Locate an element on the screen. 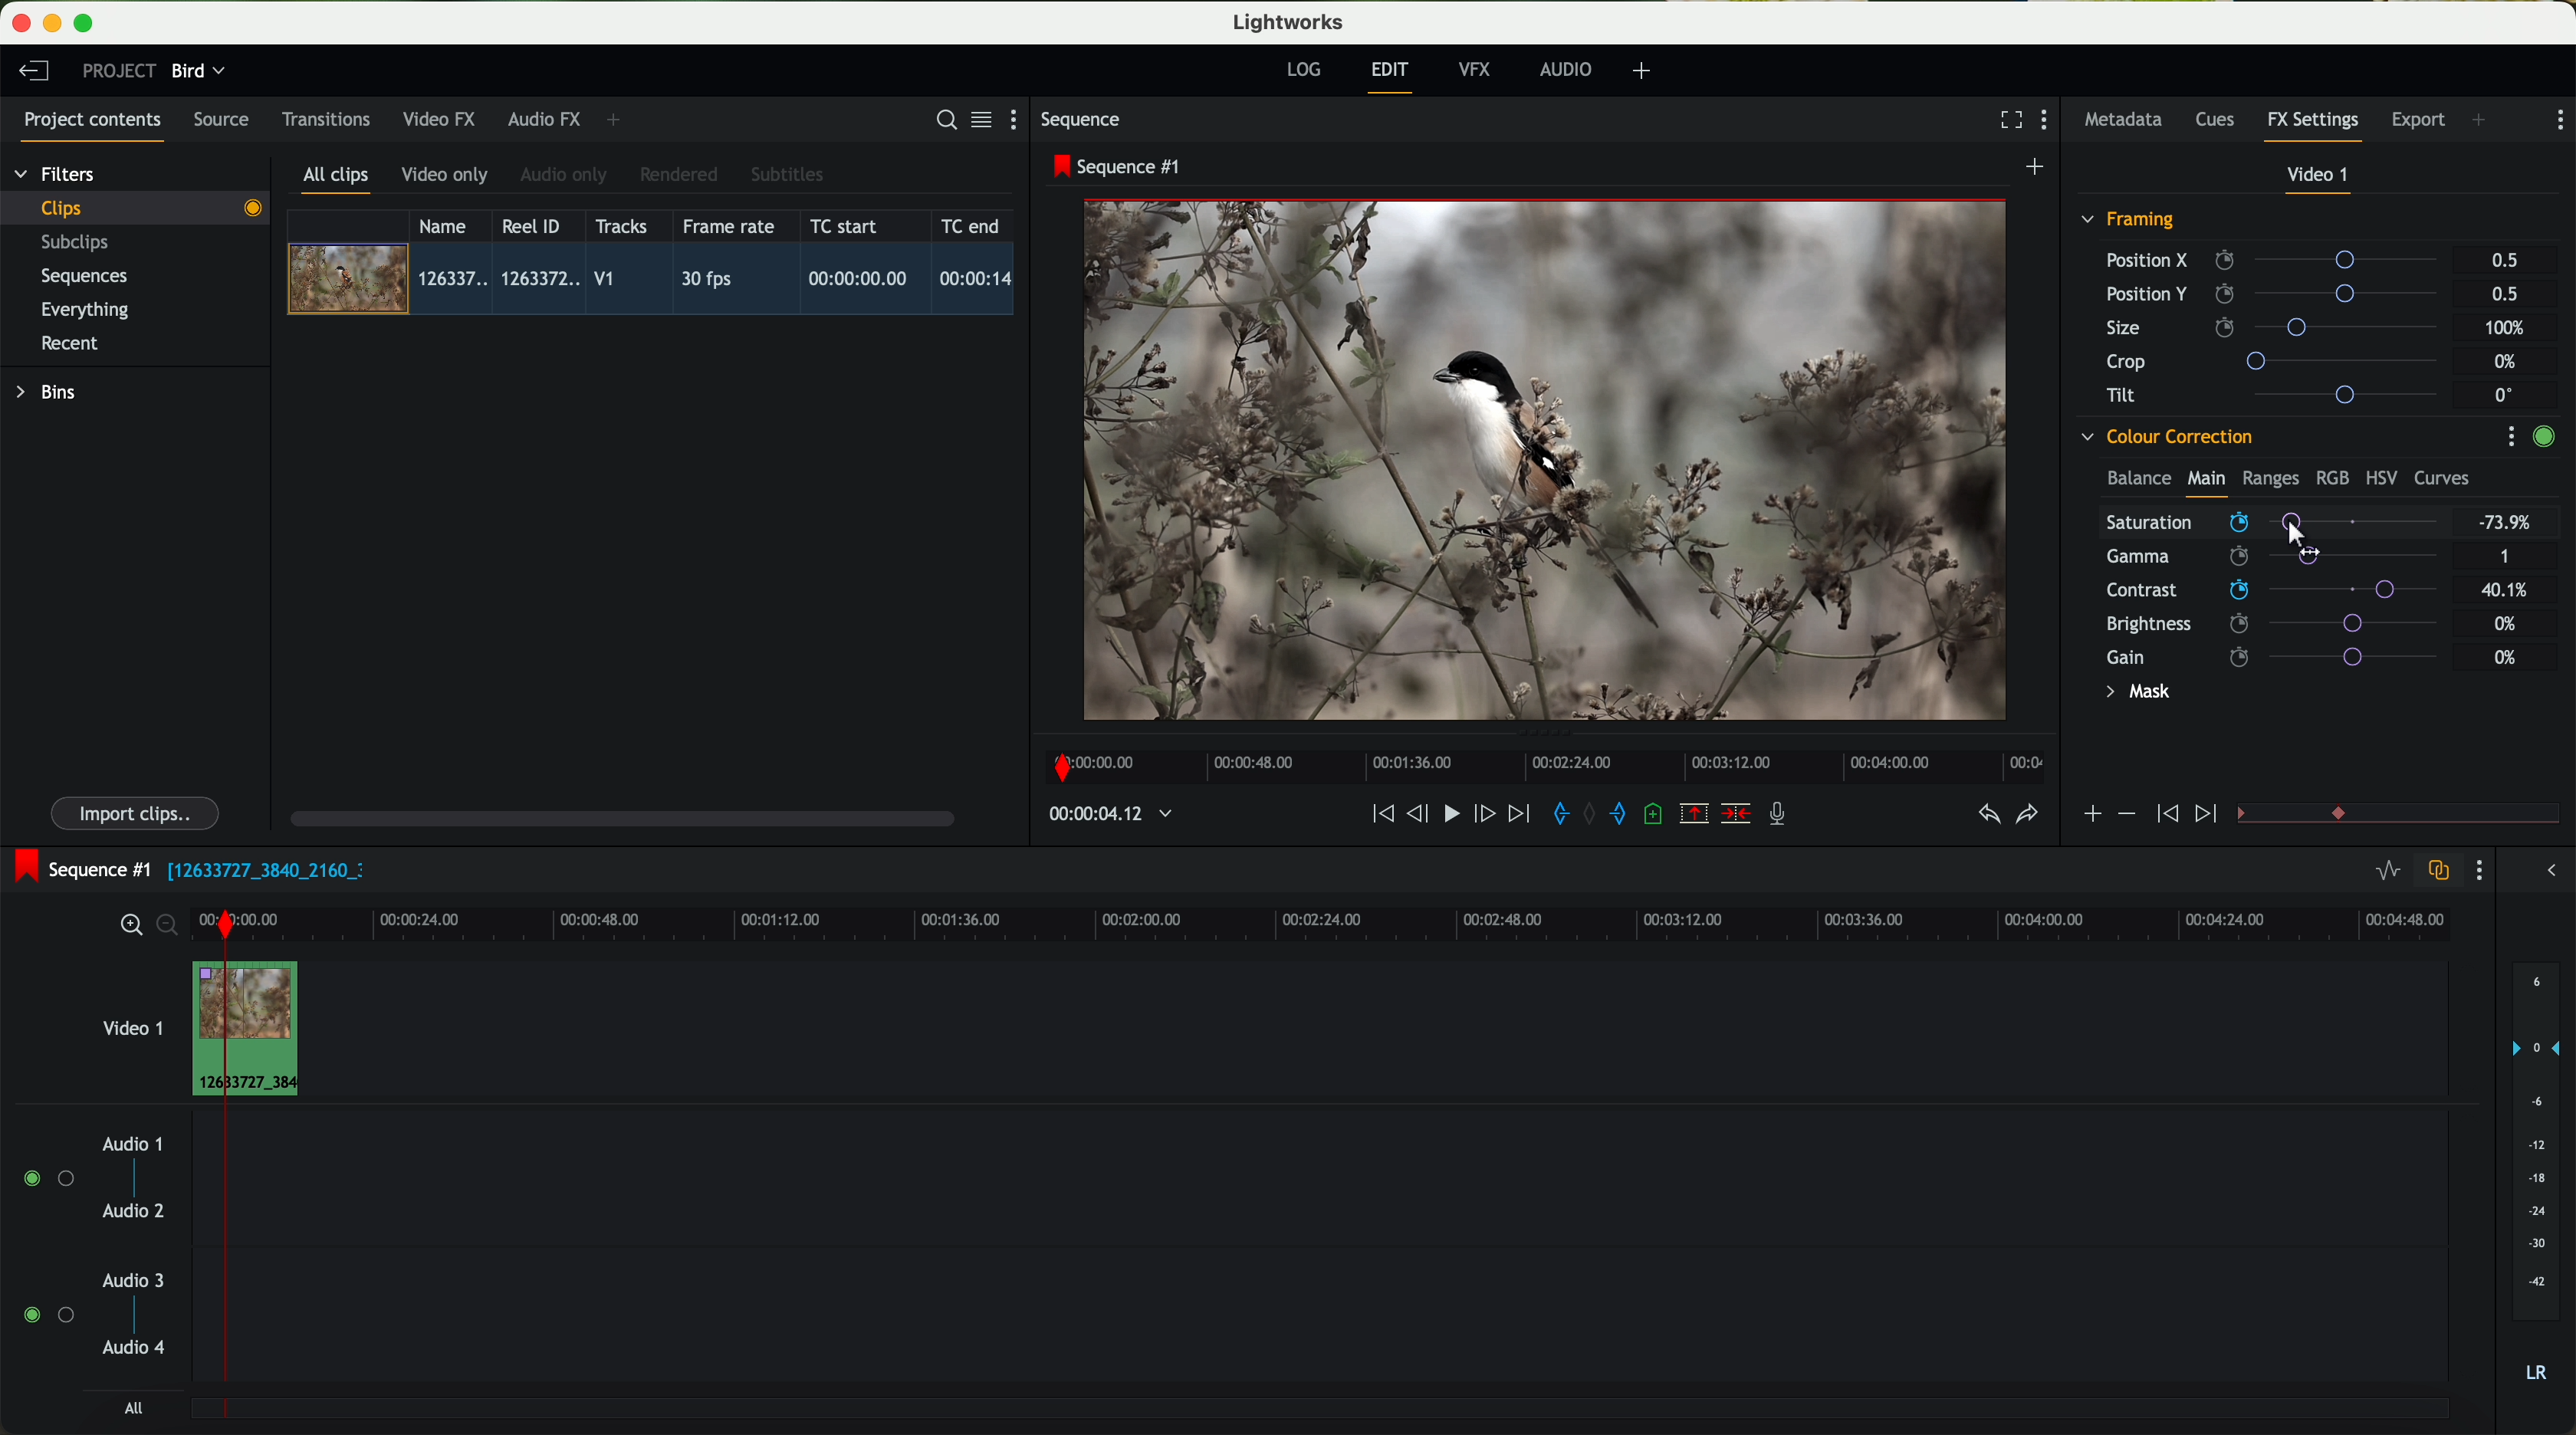 The width and height of the screenshot is (2576, 1435). icon is located at coordinates (2091, 816).